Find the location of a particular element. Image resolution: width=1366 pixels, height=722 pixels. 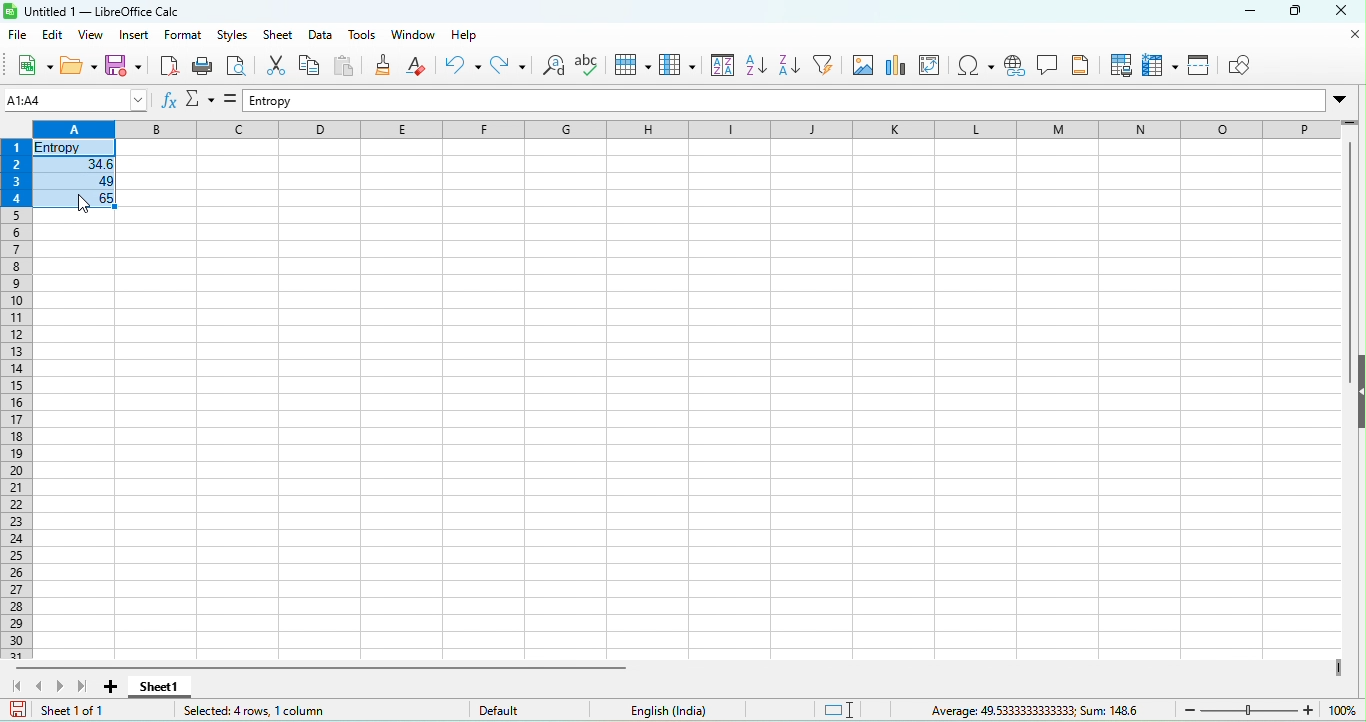

save is located at coordinates (126, 67).